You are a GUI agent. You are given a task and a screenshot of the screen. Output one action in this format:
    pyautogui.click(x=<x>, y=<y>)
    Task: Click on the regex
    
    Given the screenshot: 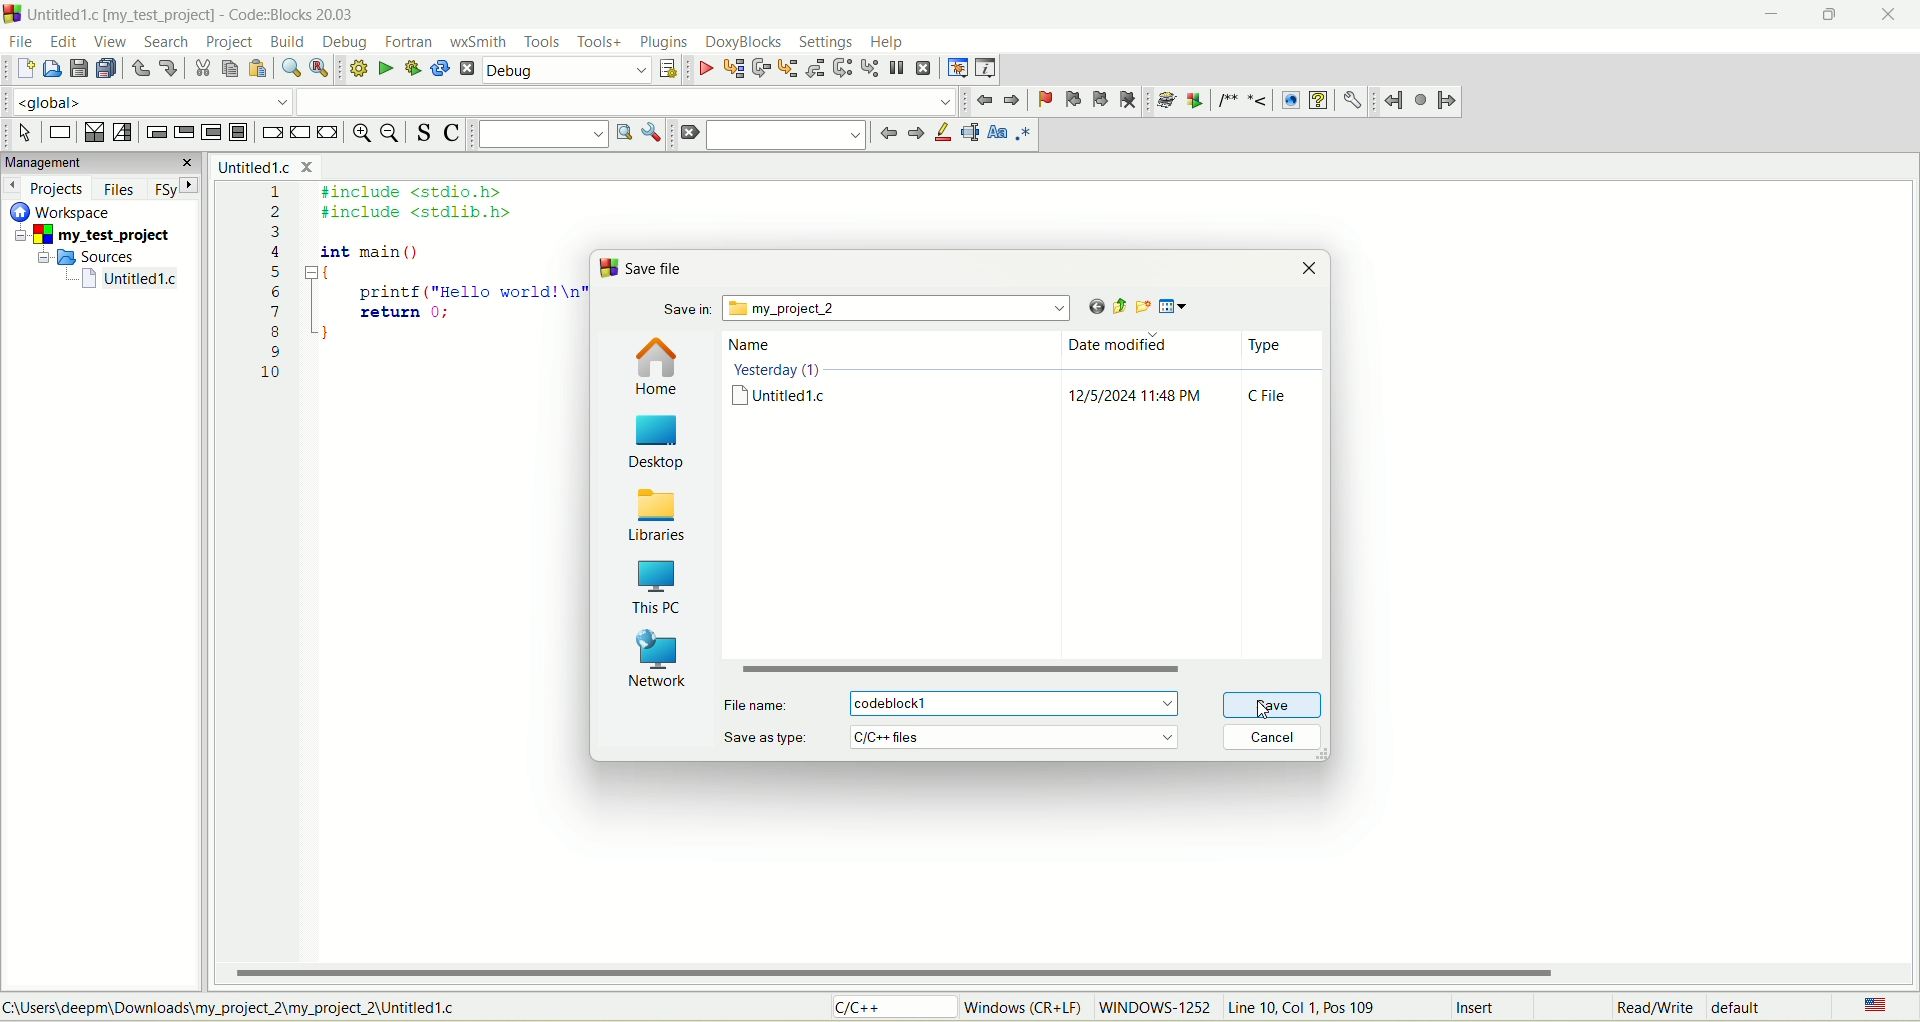 What is the action you would take?
    pyautogui.click(x=1024, y=132)
    